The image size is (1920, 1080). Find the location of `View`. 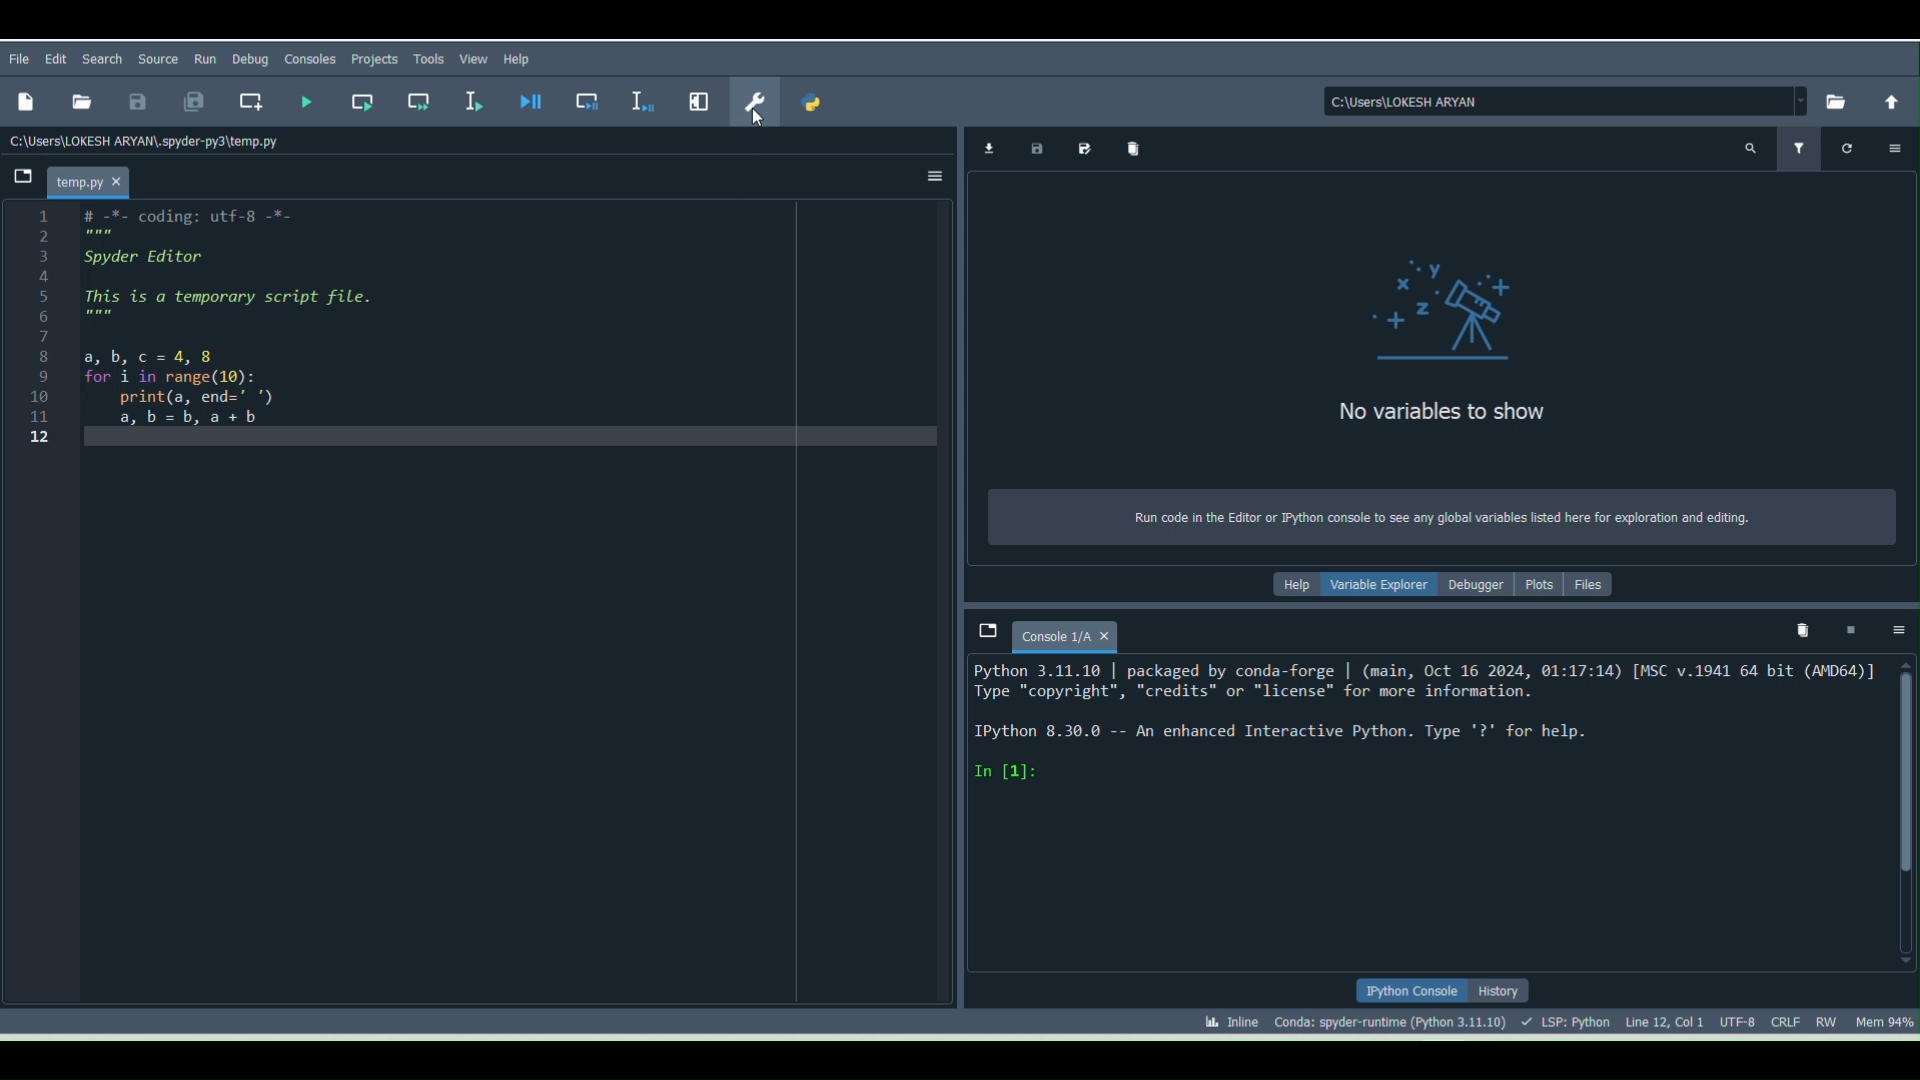

View is located at coordinates (475, 58).